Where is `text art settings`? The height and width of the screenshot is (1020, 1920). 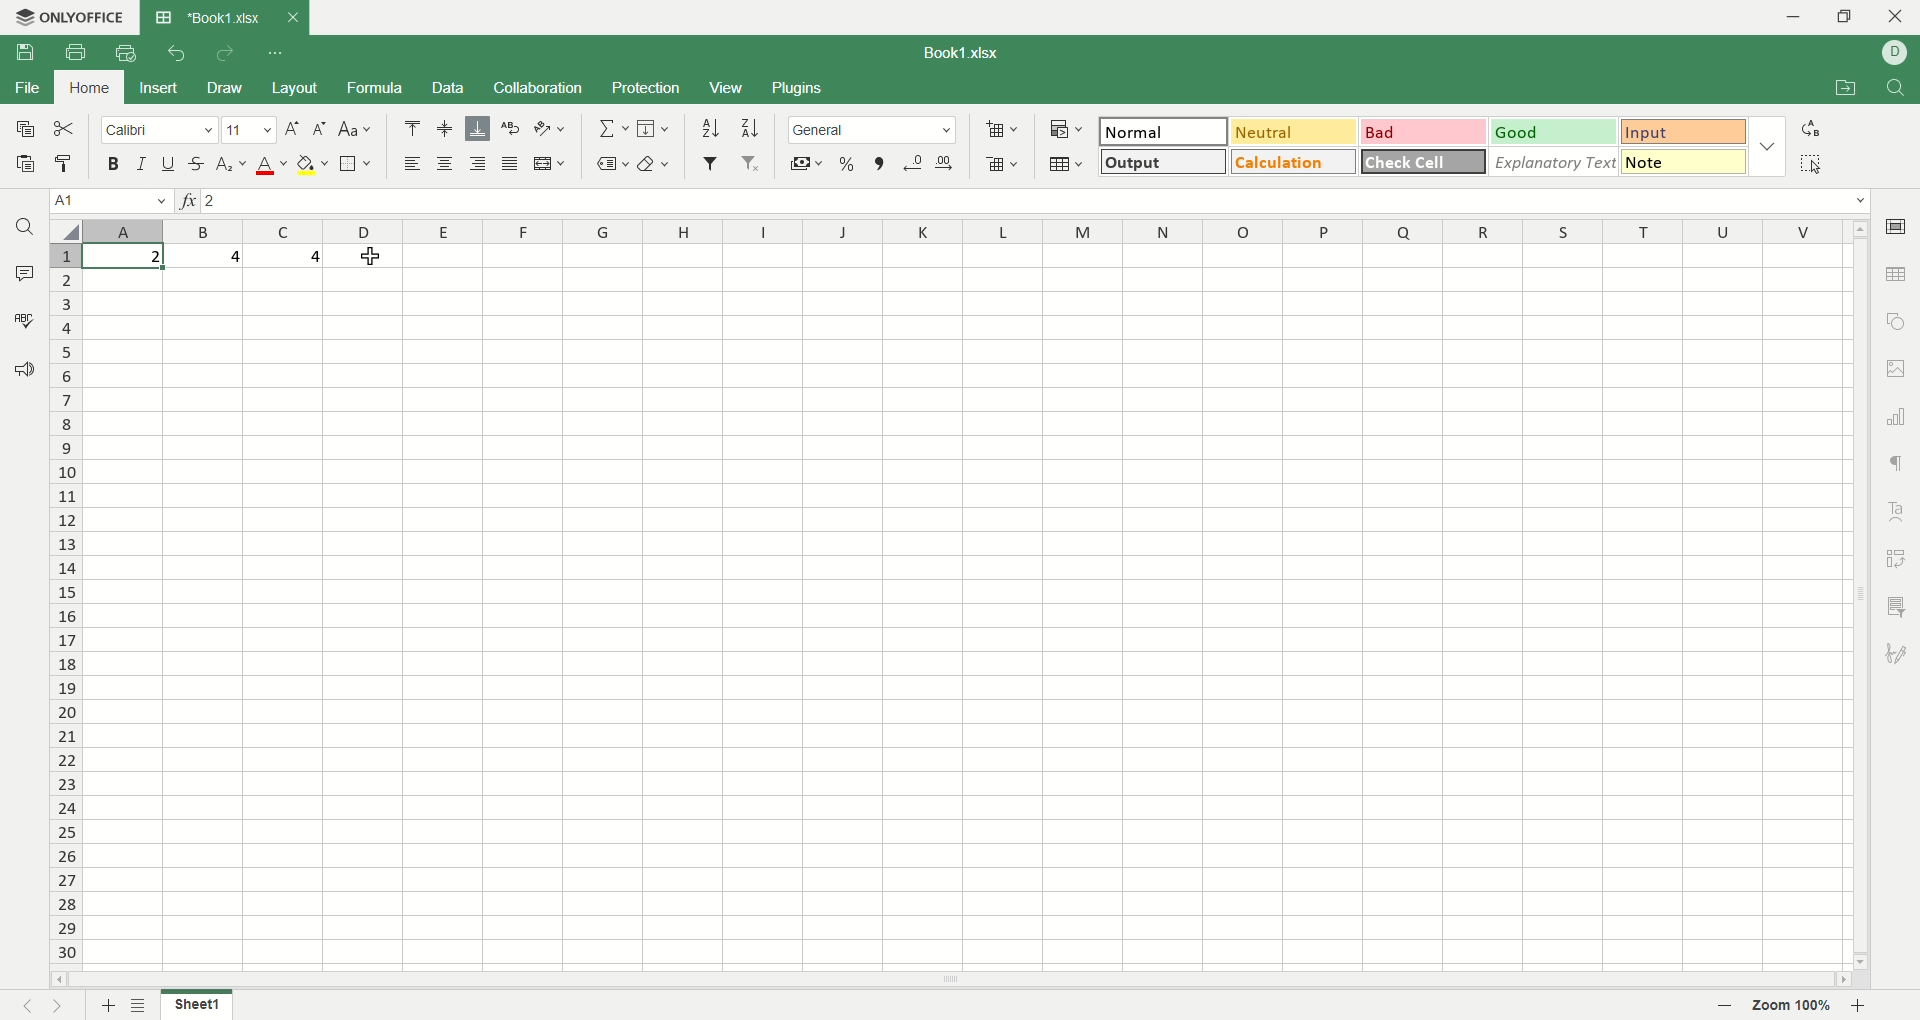 text art settings is located at coordinates (1898, 509).